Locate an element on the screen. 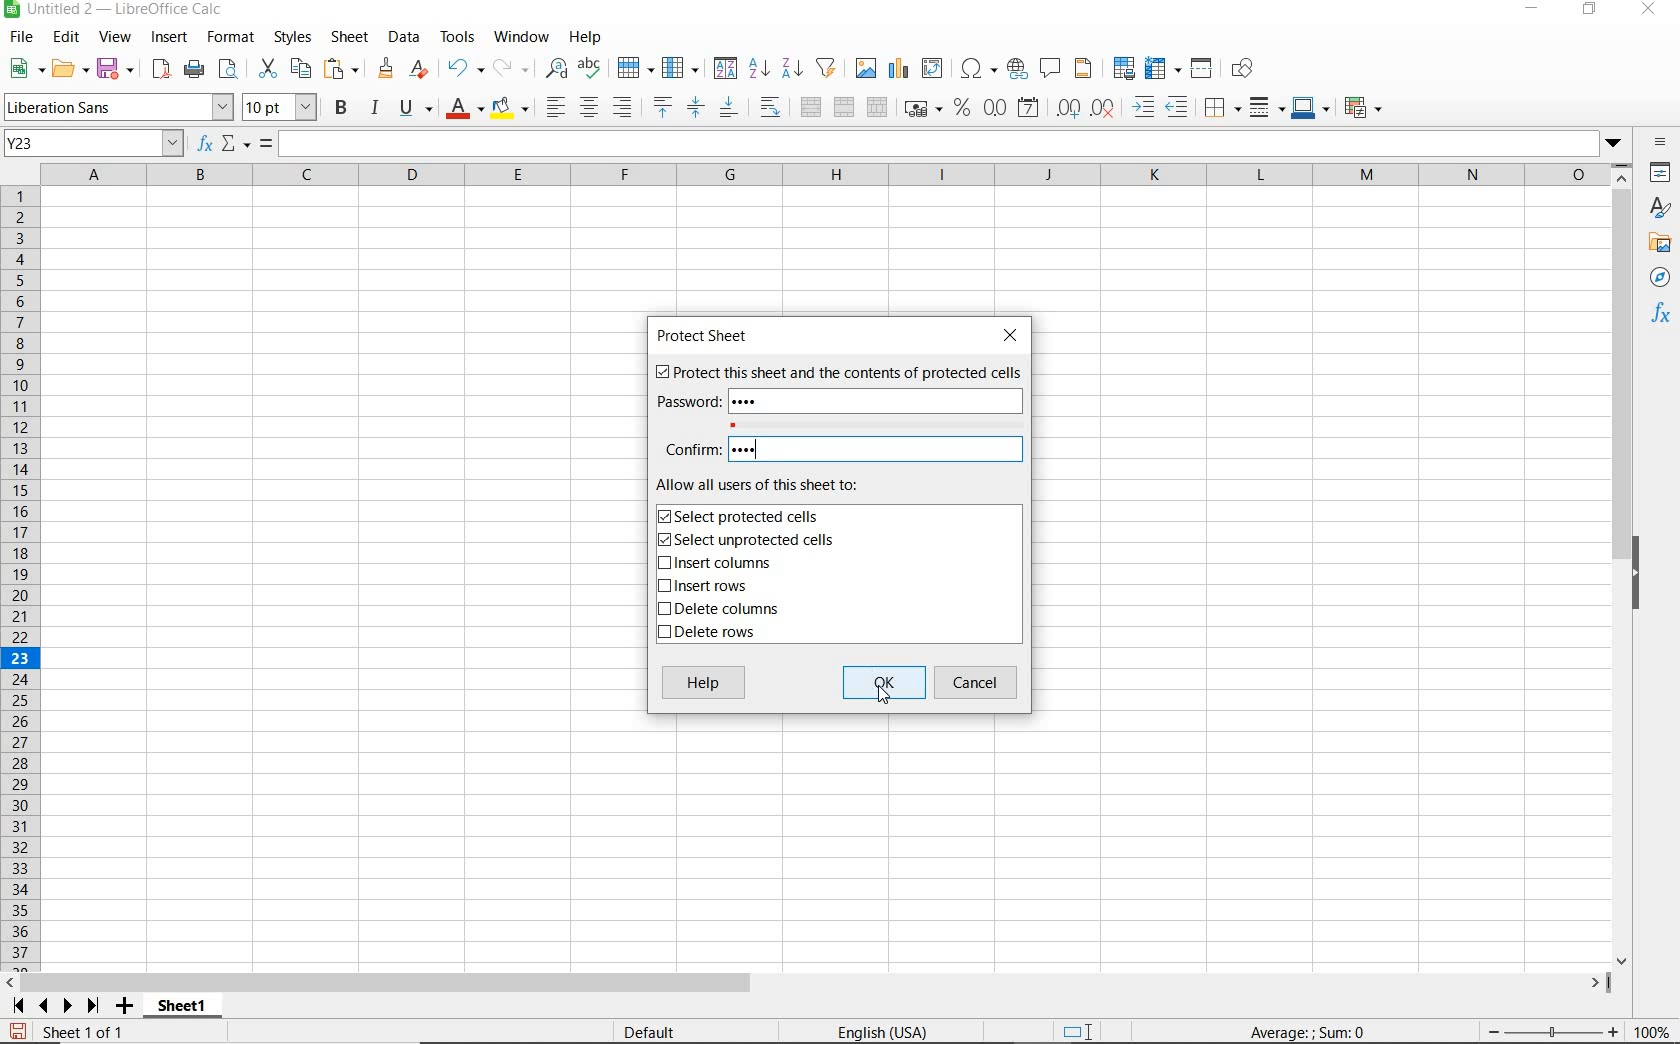 This screenshot has height=1044, width=1680. WRAP TEXT is located at coordinates (770, 108).